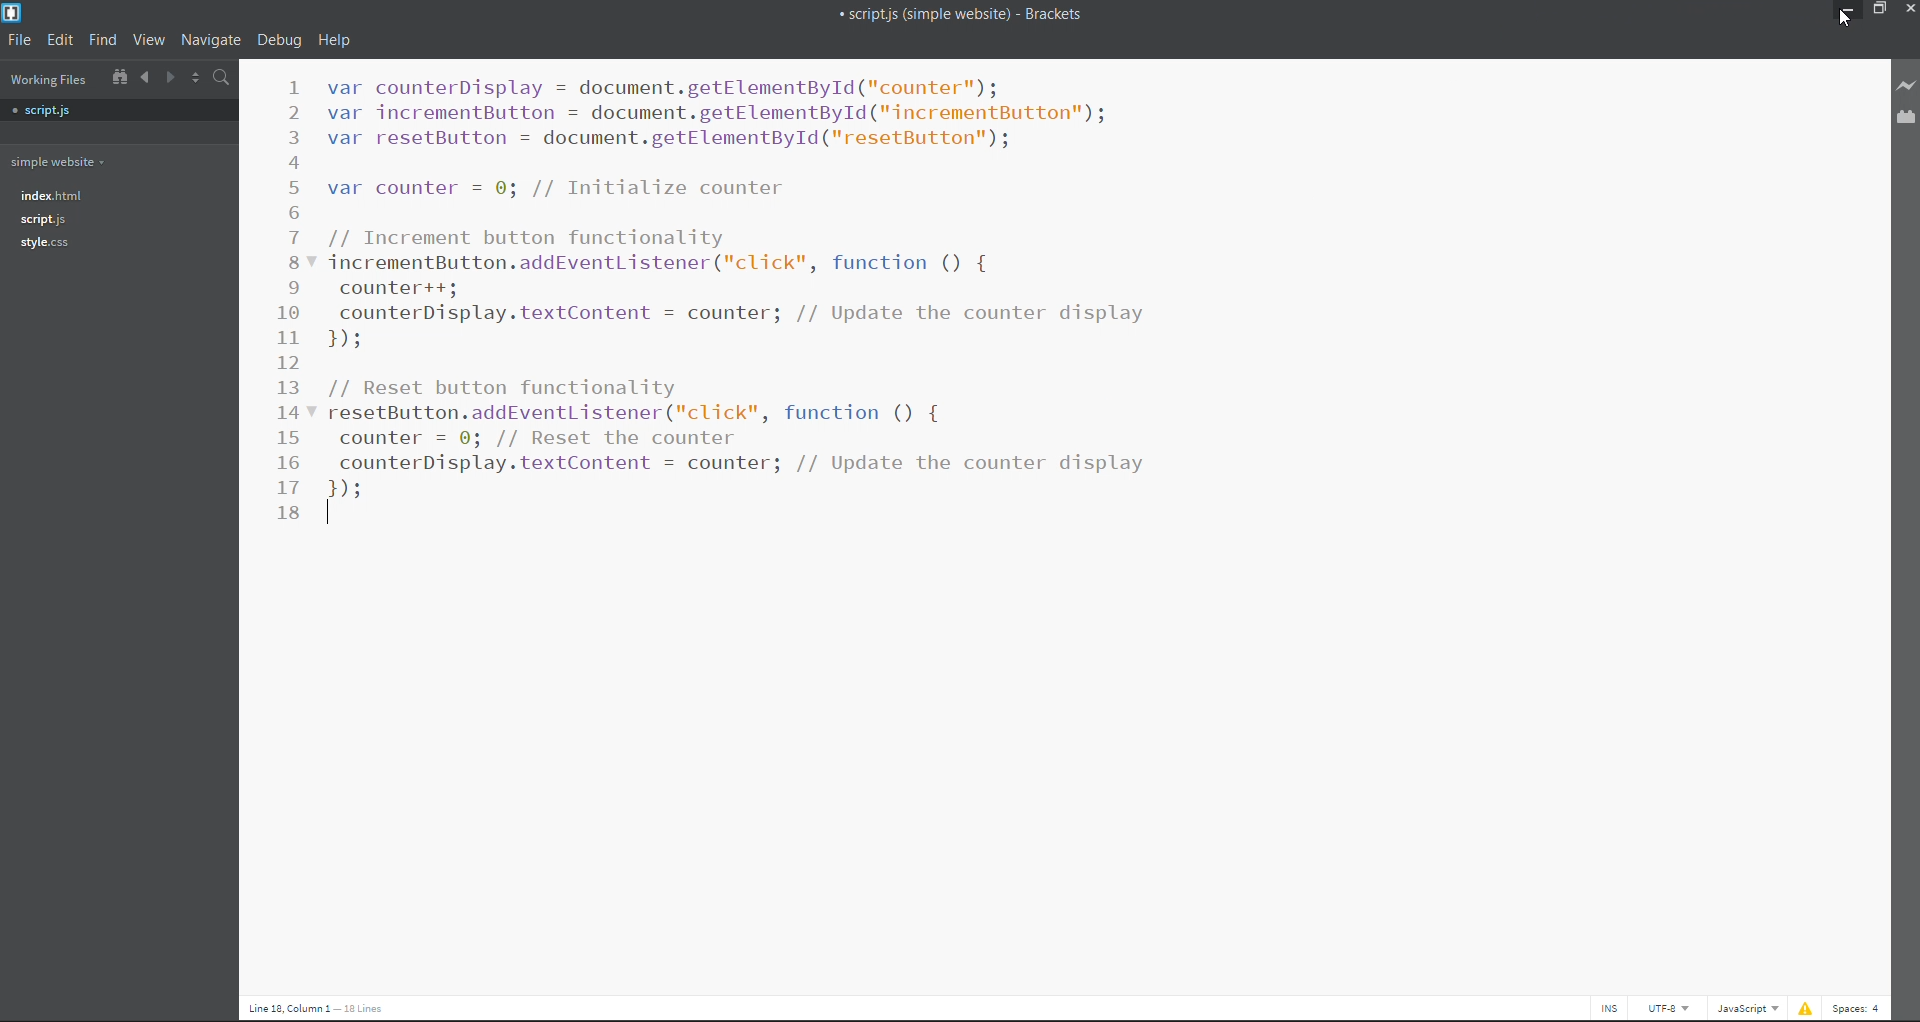 This screenshot has width=1920, height=1022. What do you see at coordinates (1880, 11) in the screenshot?
I see `maximize/restore` at bounding box center [1880, 11].